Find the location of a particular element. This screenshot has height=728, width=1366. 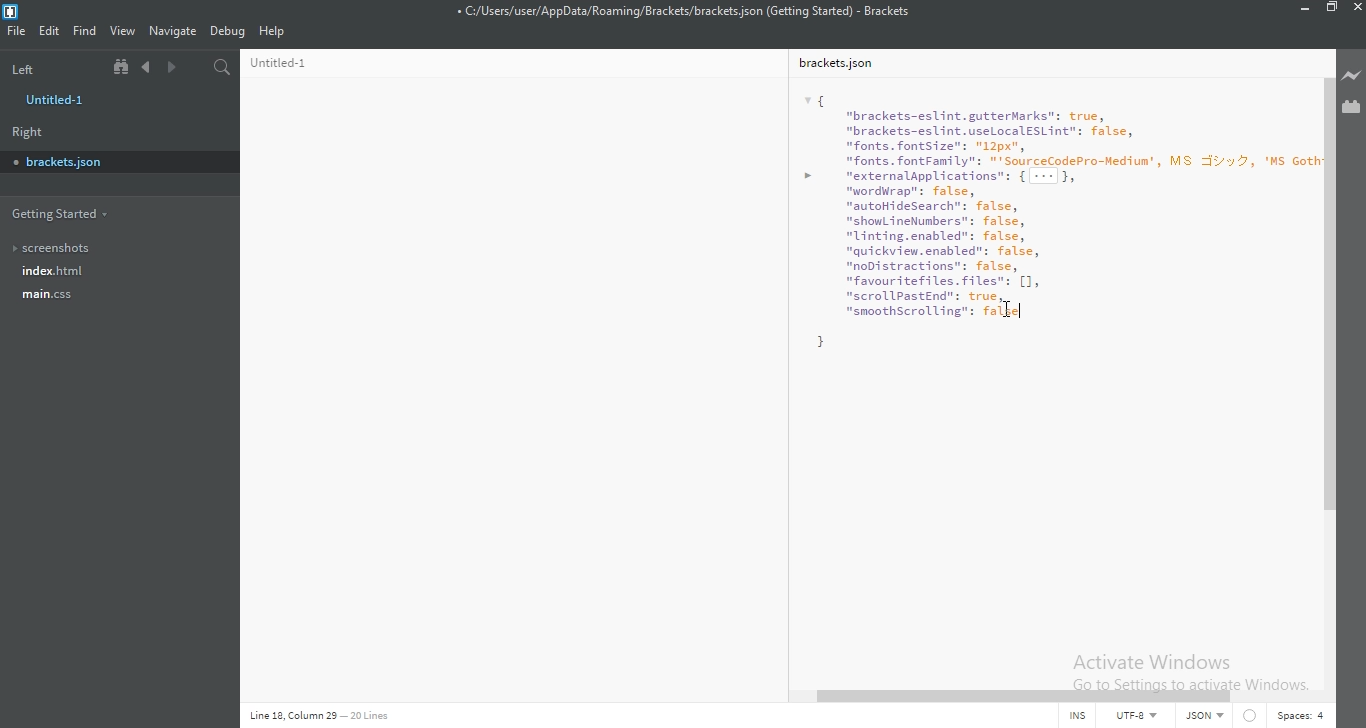

Find in files is located at coordinates (223, 65).